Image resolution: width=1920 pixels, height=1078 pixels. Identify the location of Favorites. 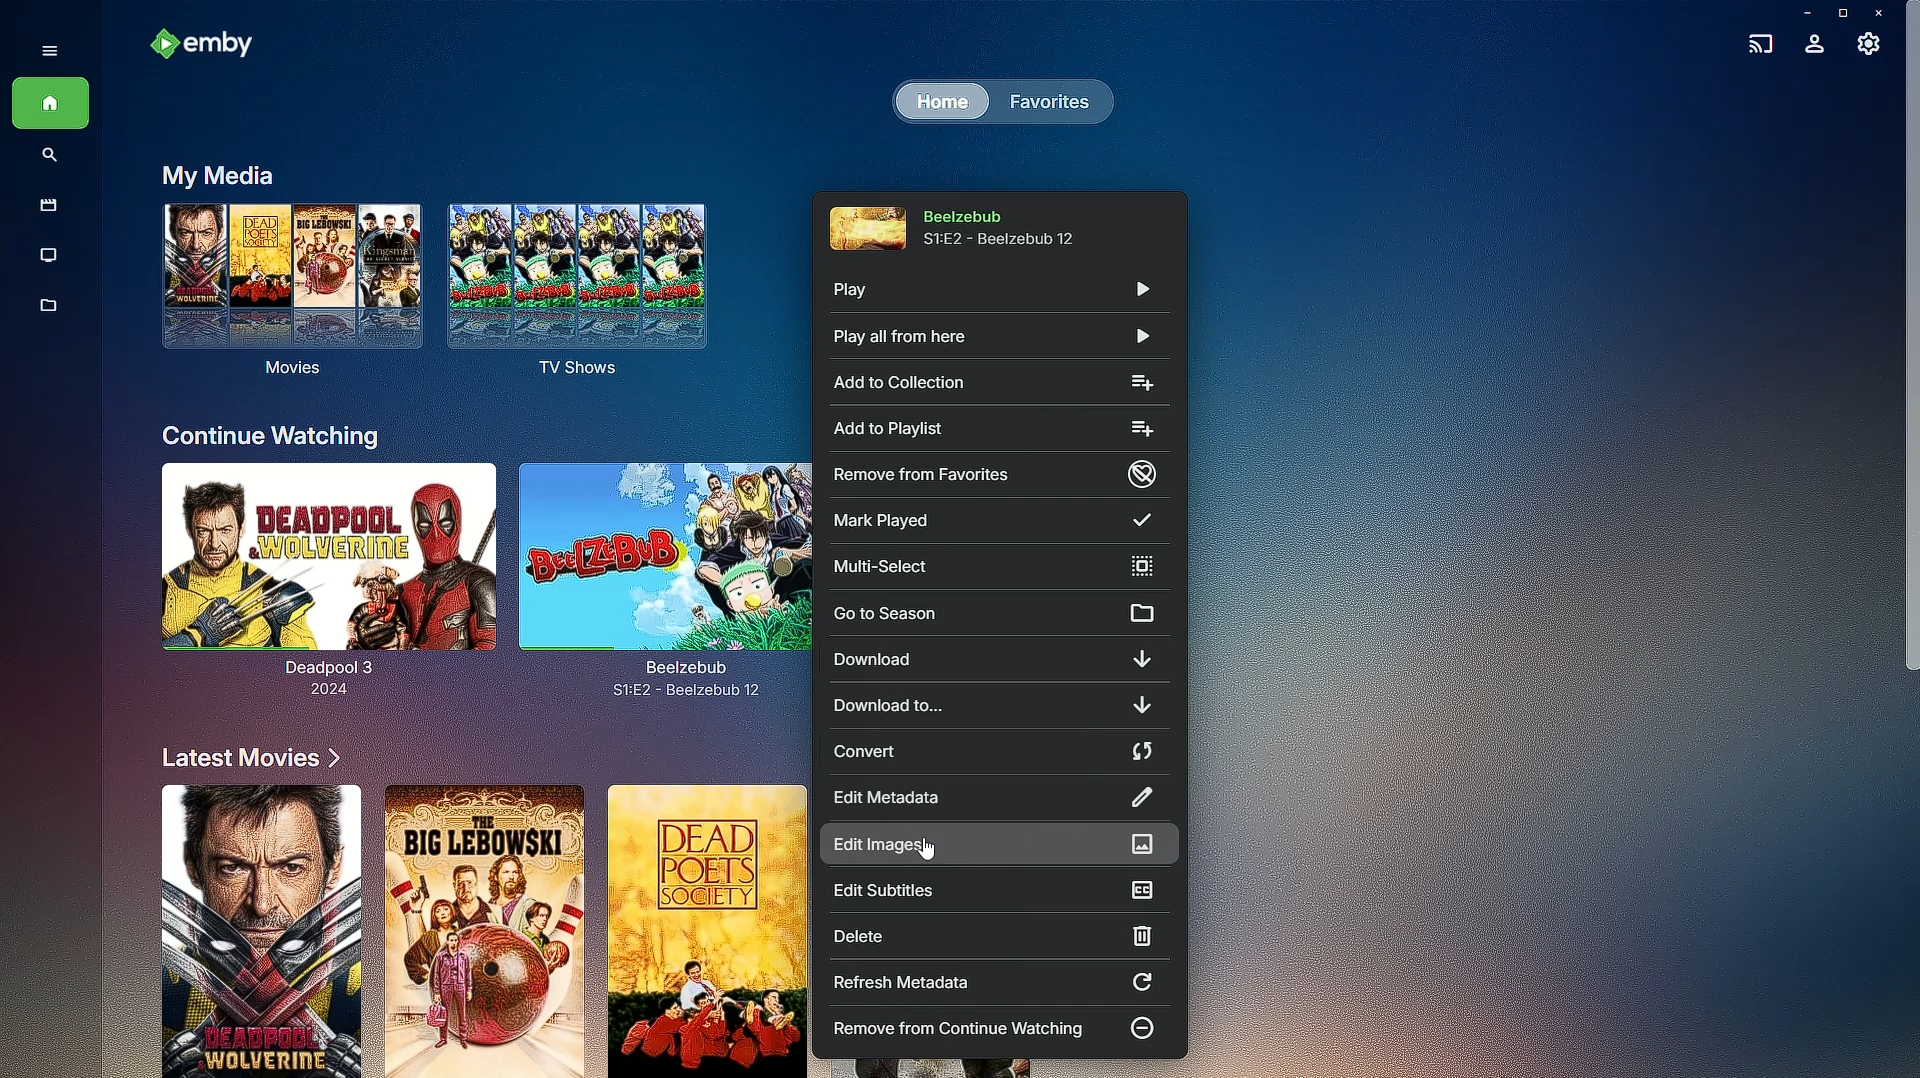
(1045, 100).